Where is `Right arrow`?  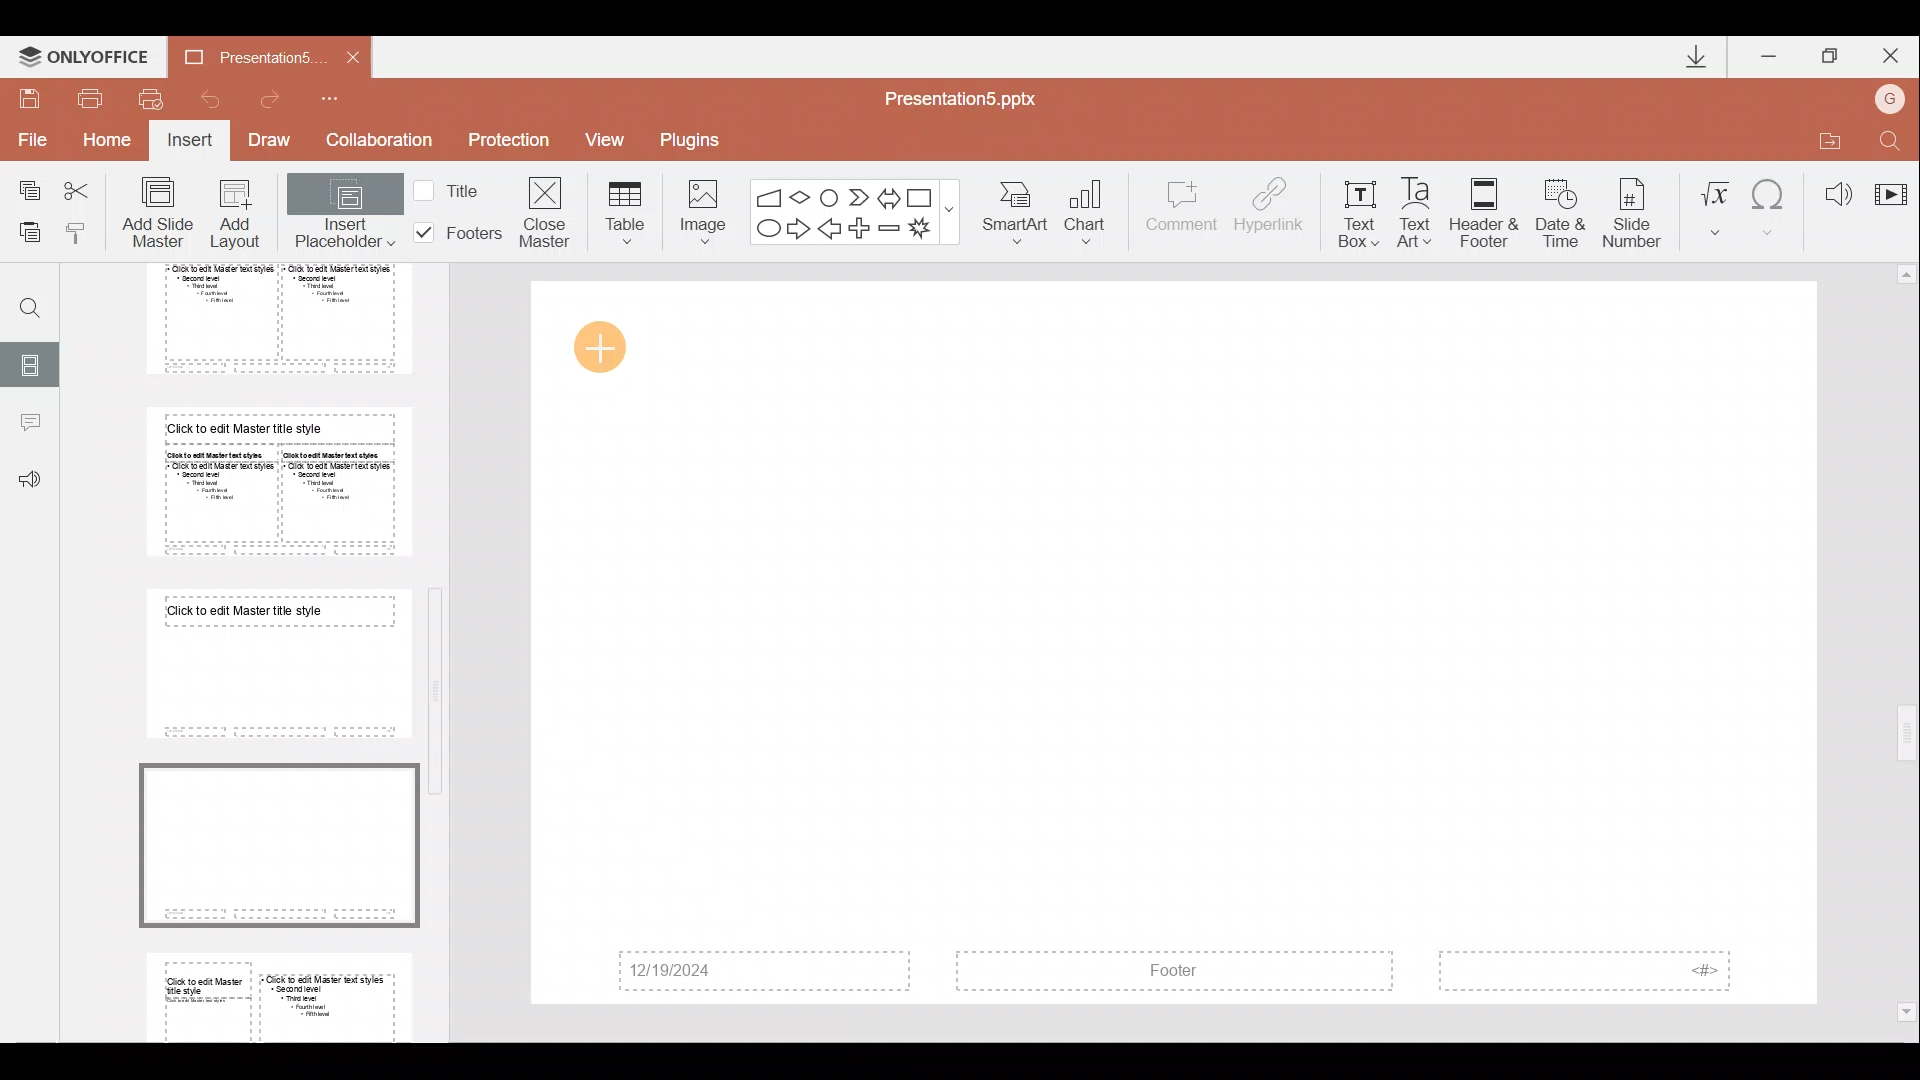
Right arrow is located at coordinates (798, 230).